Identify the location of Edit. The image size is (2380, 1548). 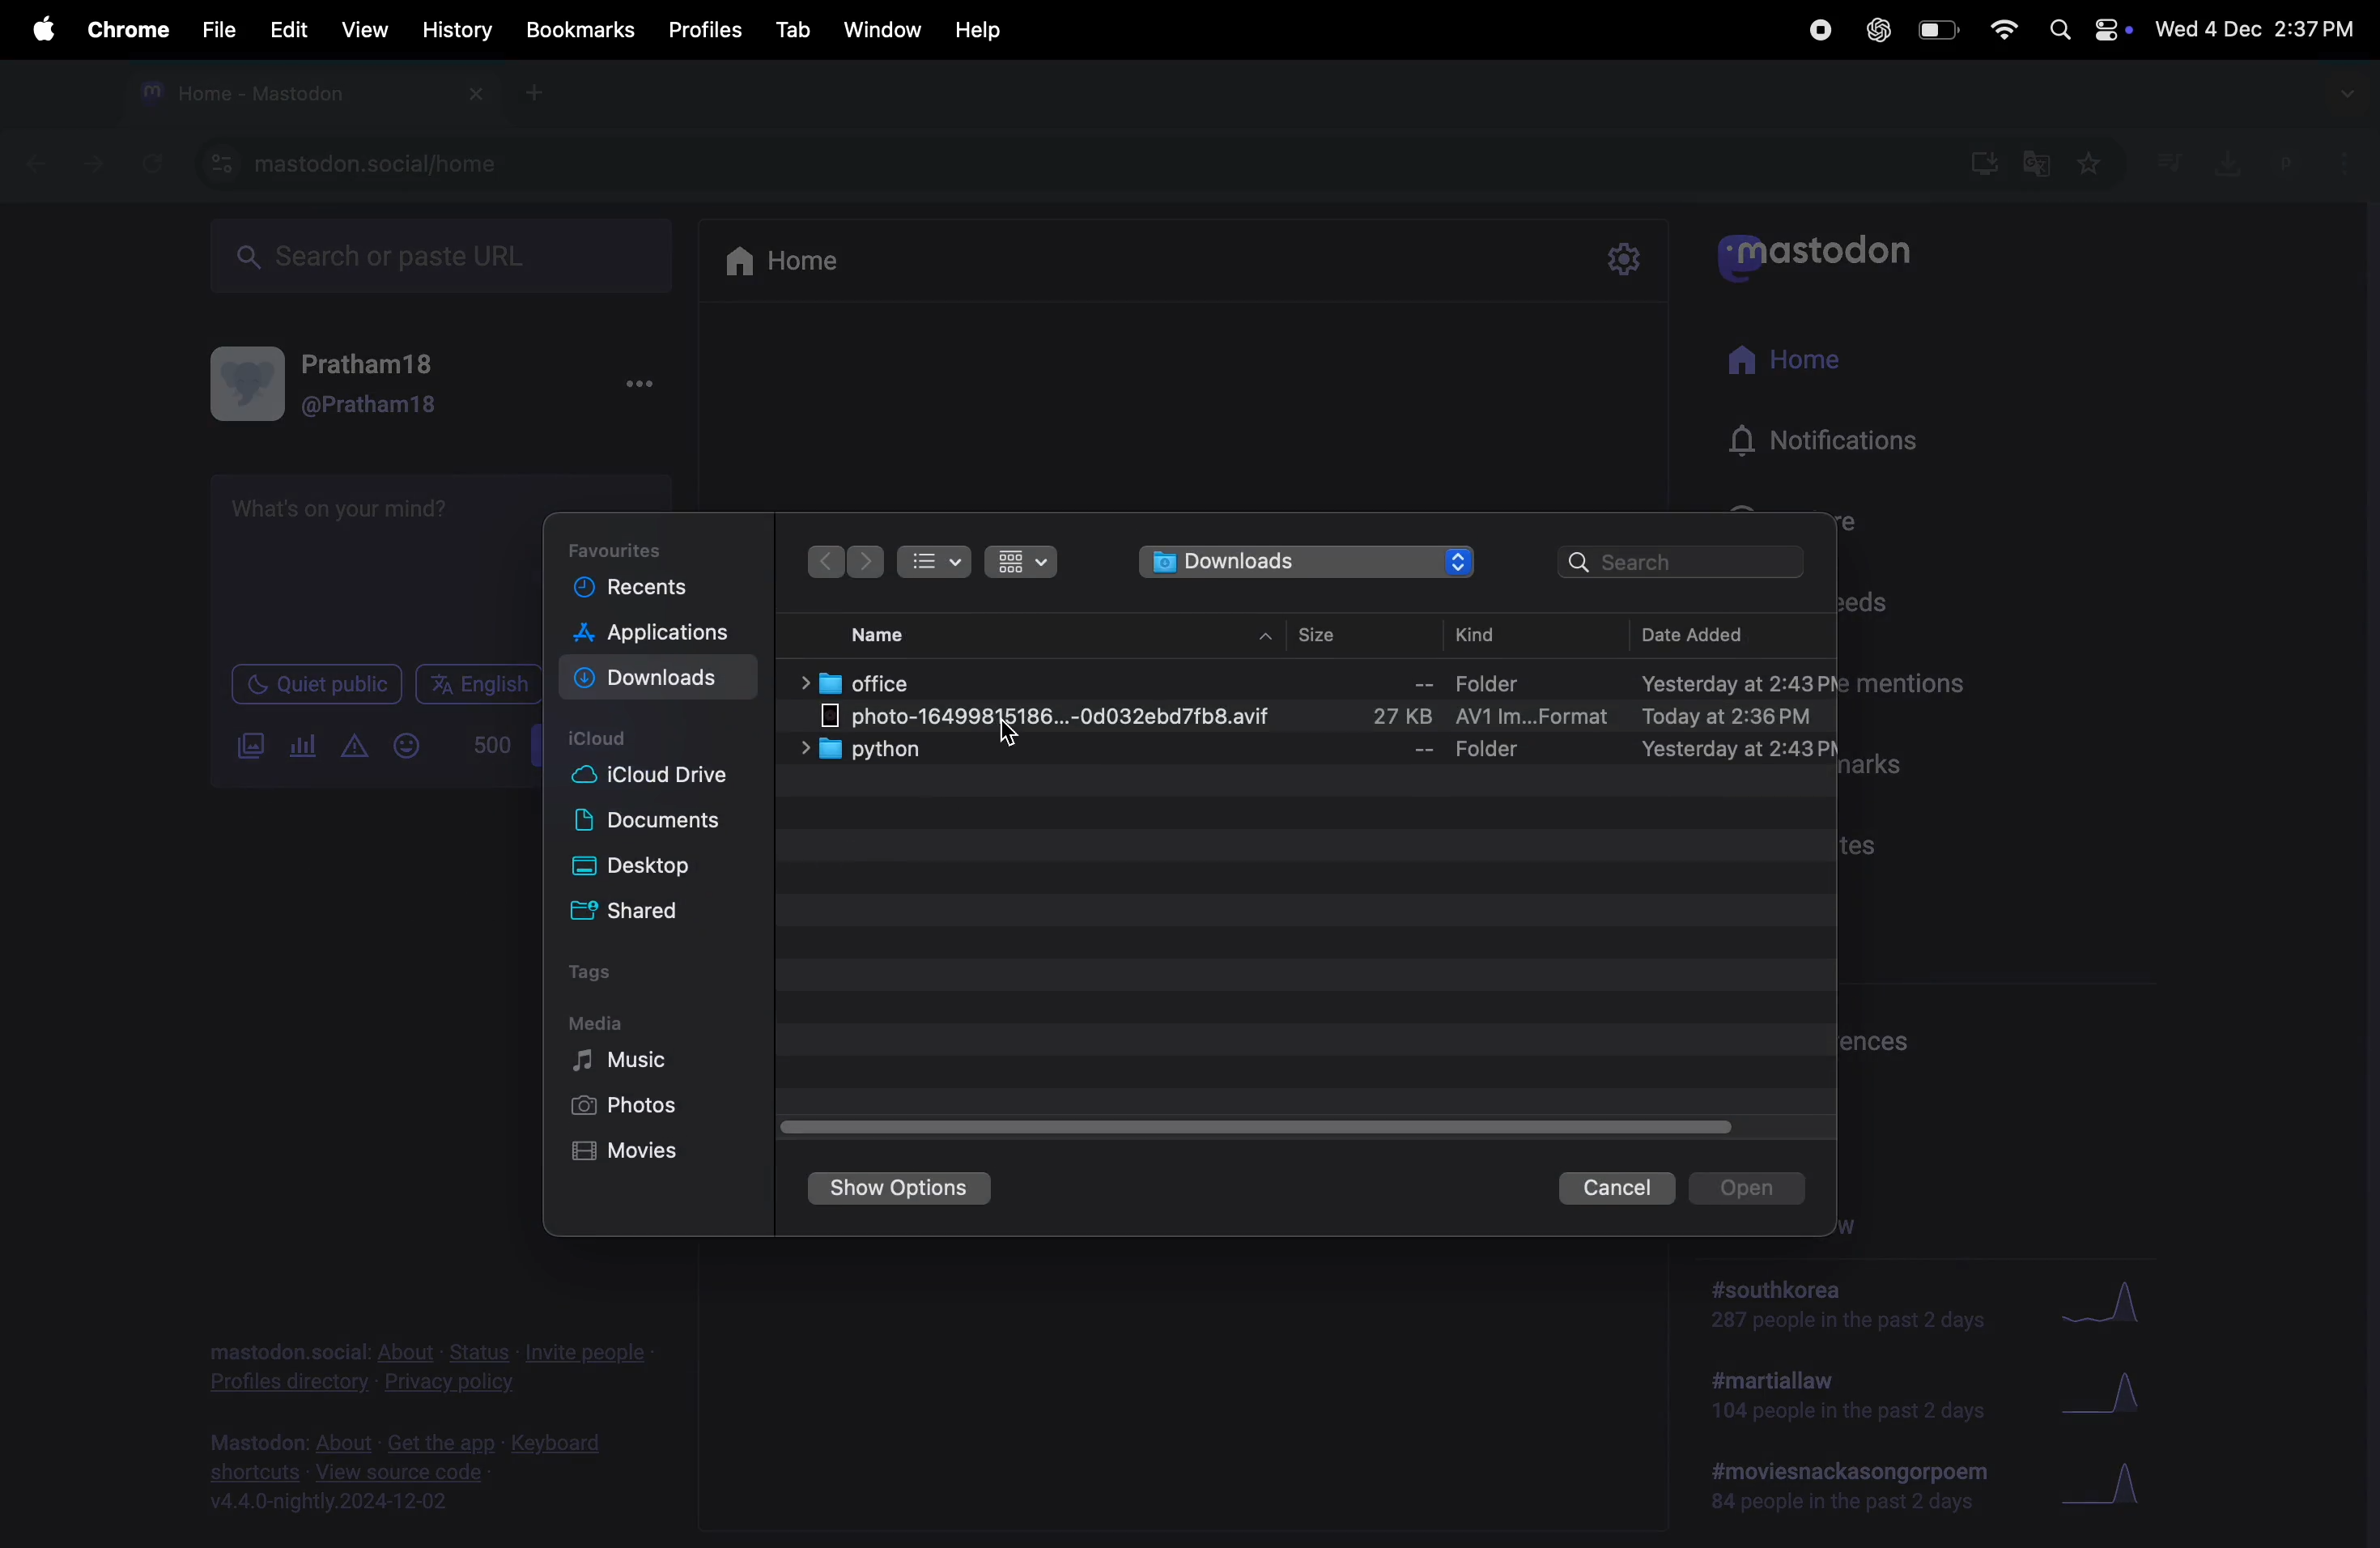
(283, 28).